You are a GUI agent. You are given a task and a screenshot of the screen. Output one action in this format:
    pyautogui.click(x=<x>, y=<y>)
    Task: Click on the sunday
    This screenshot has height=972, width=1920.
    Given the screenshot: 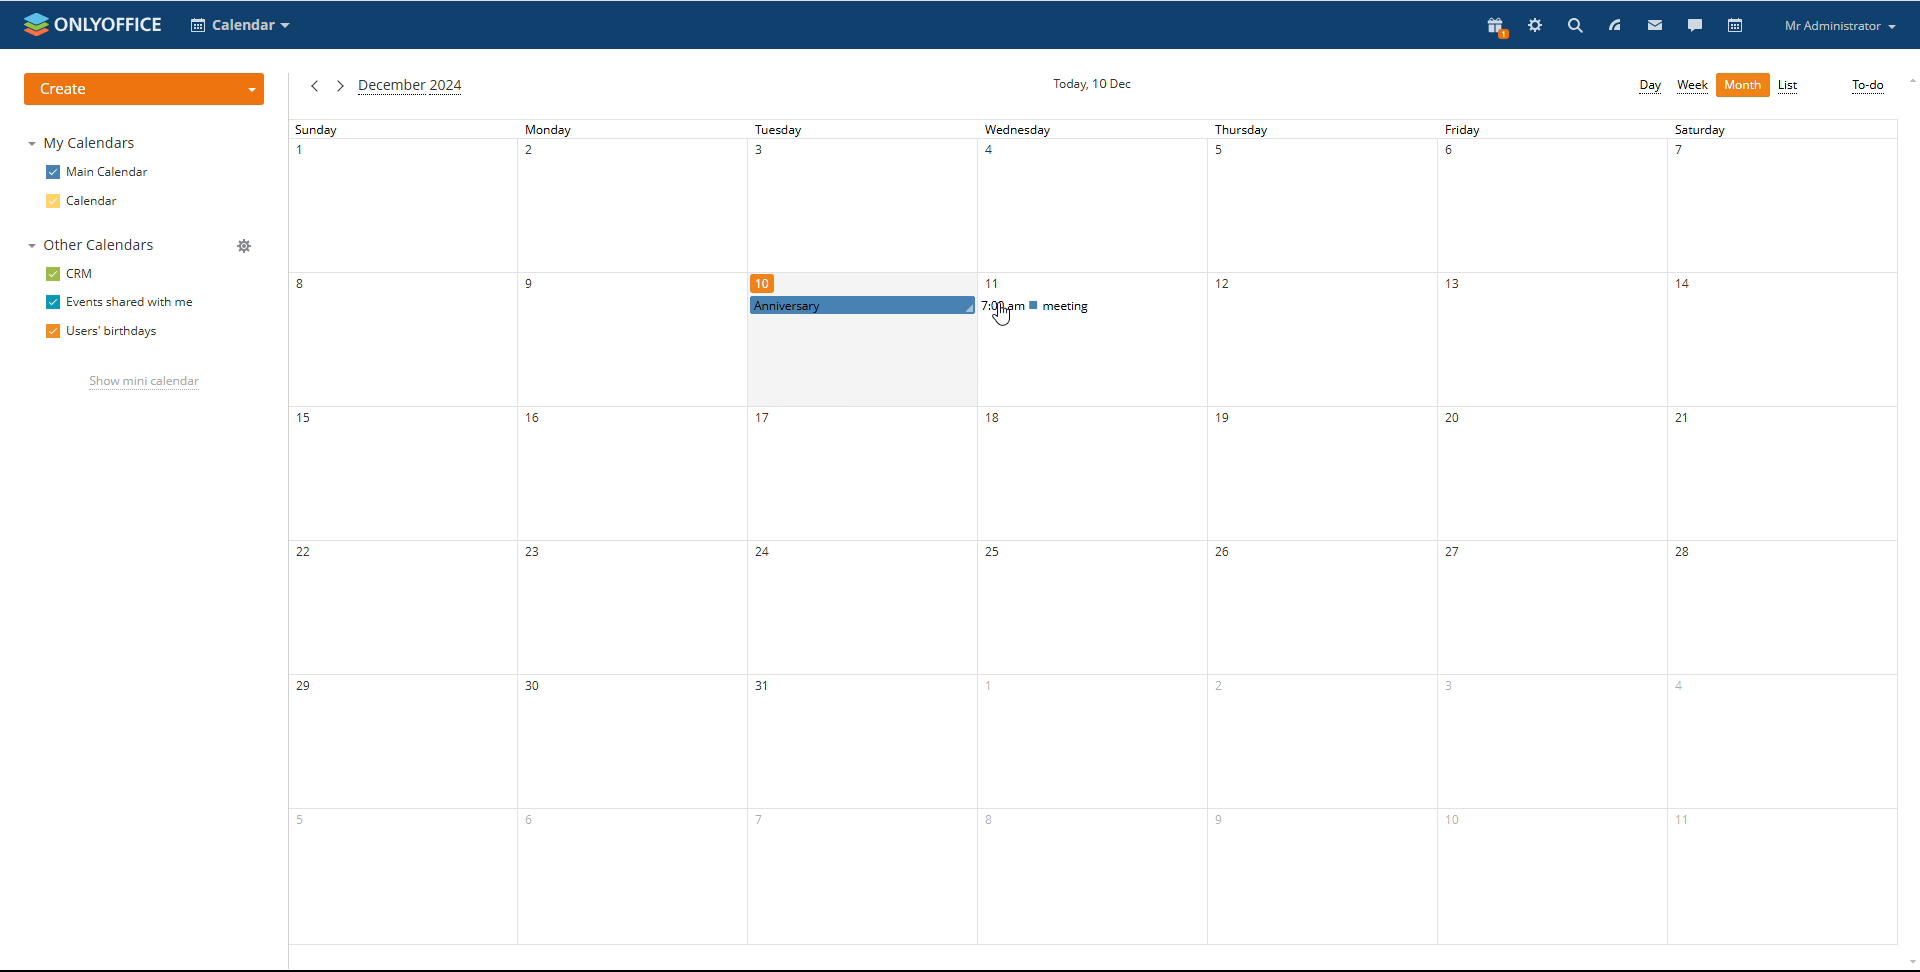 What is the action you would take?
    pyautogui.click(x=399, y=531)
    